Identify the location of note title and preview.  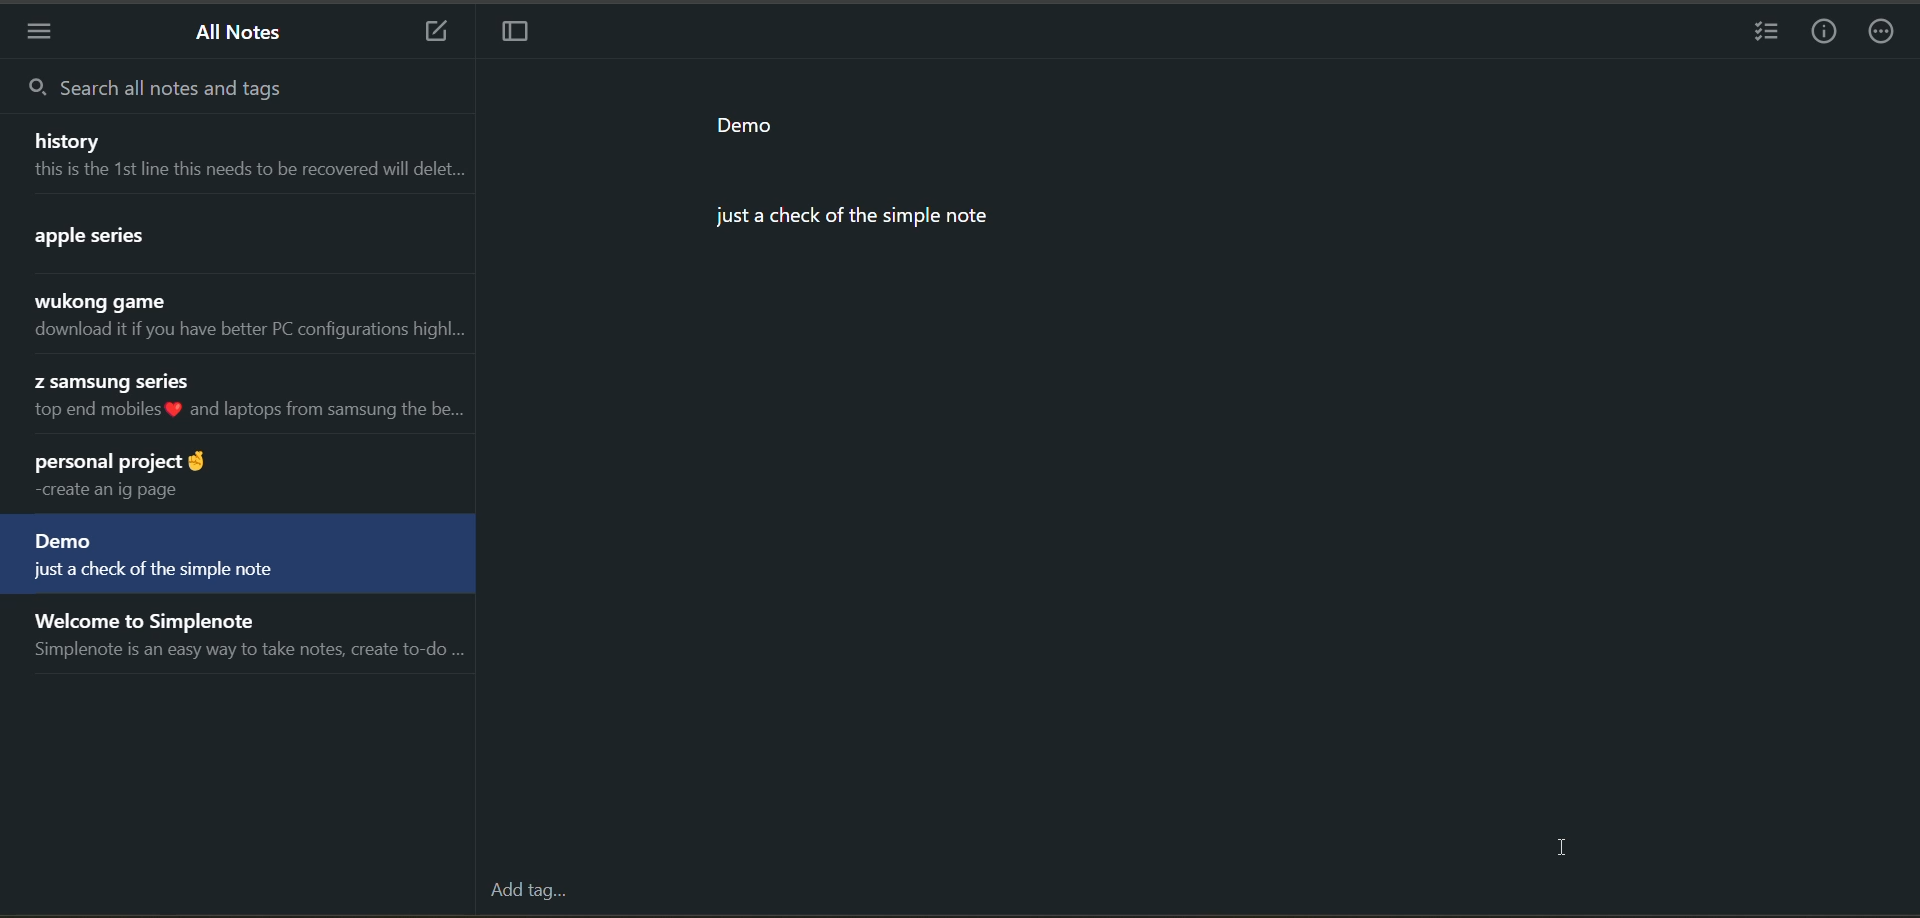
(232, 476).